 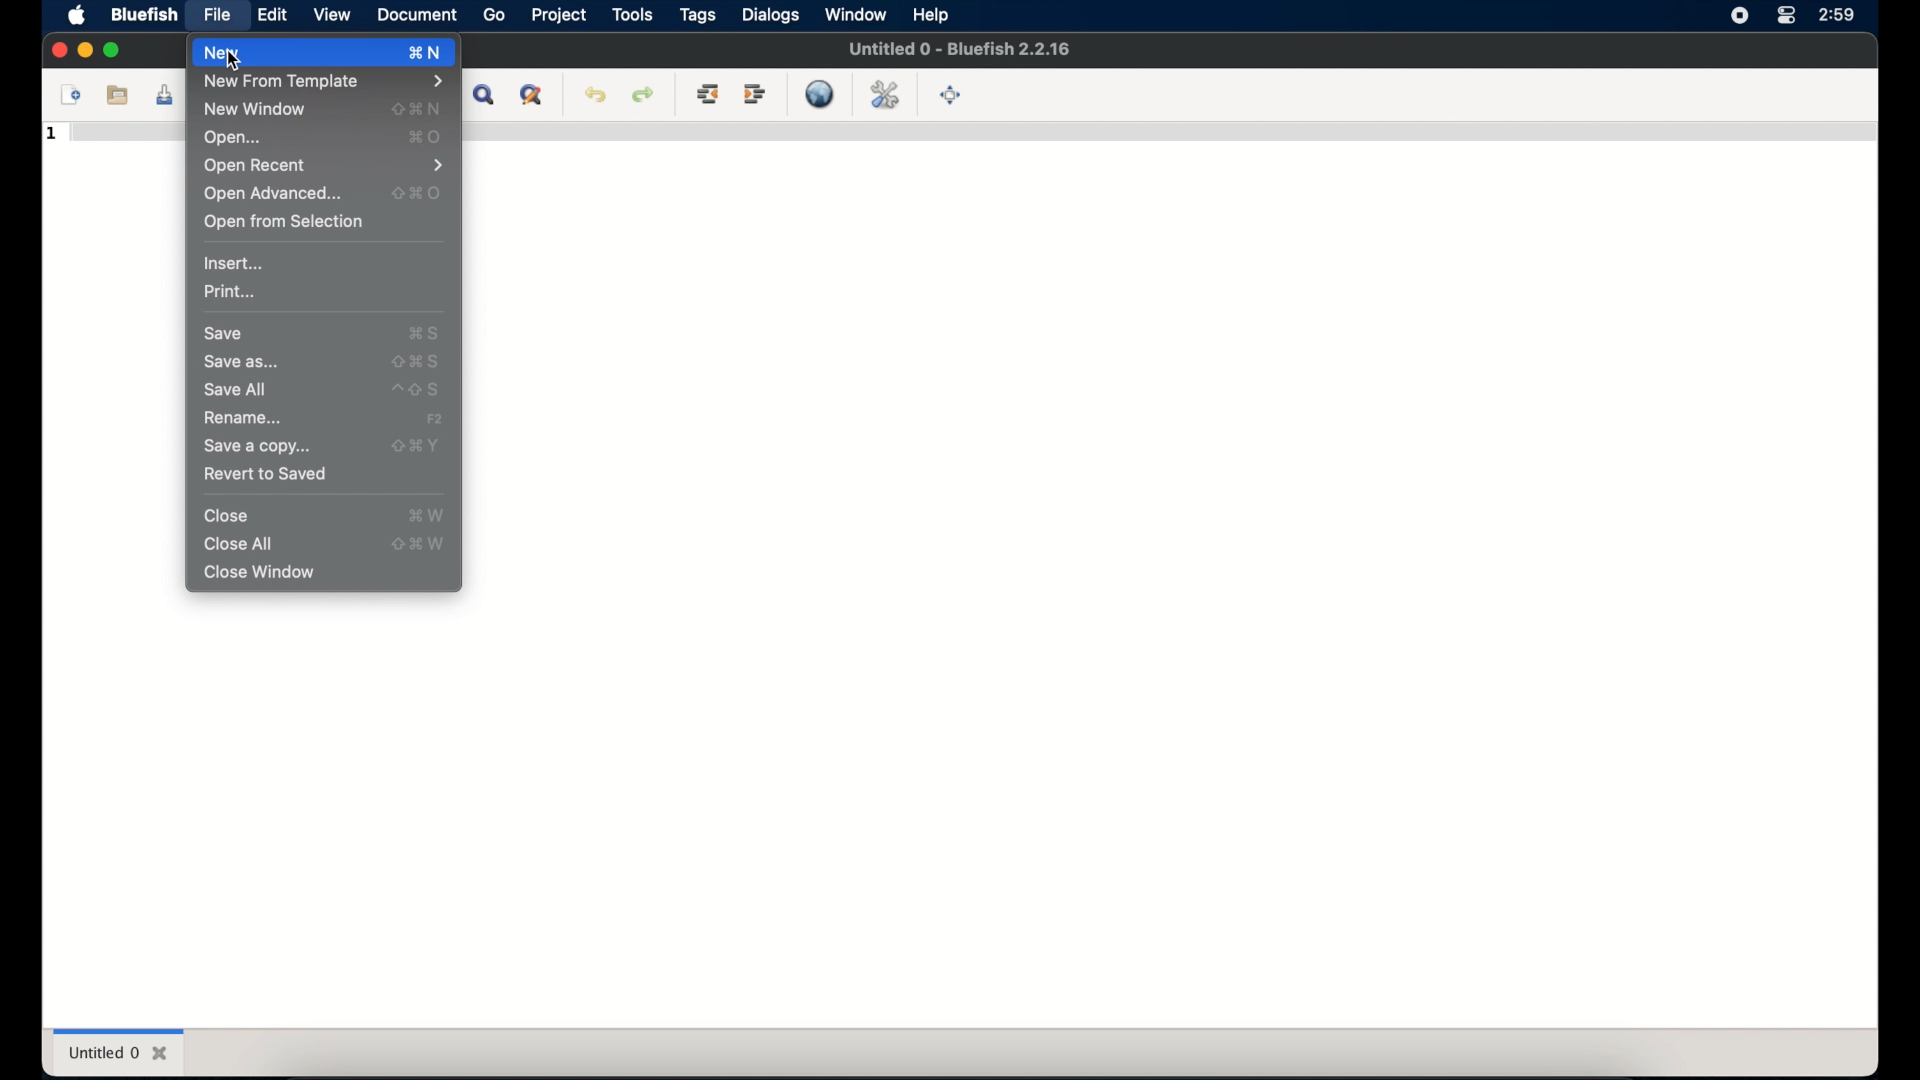 I want to click on code line, so click(x=1167, y=131).